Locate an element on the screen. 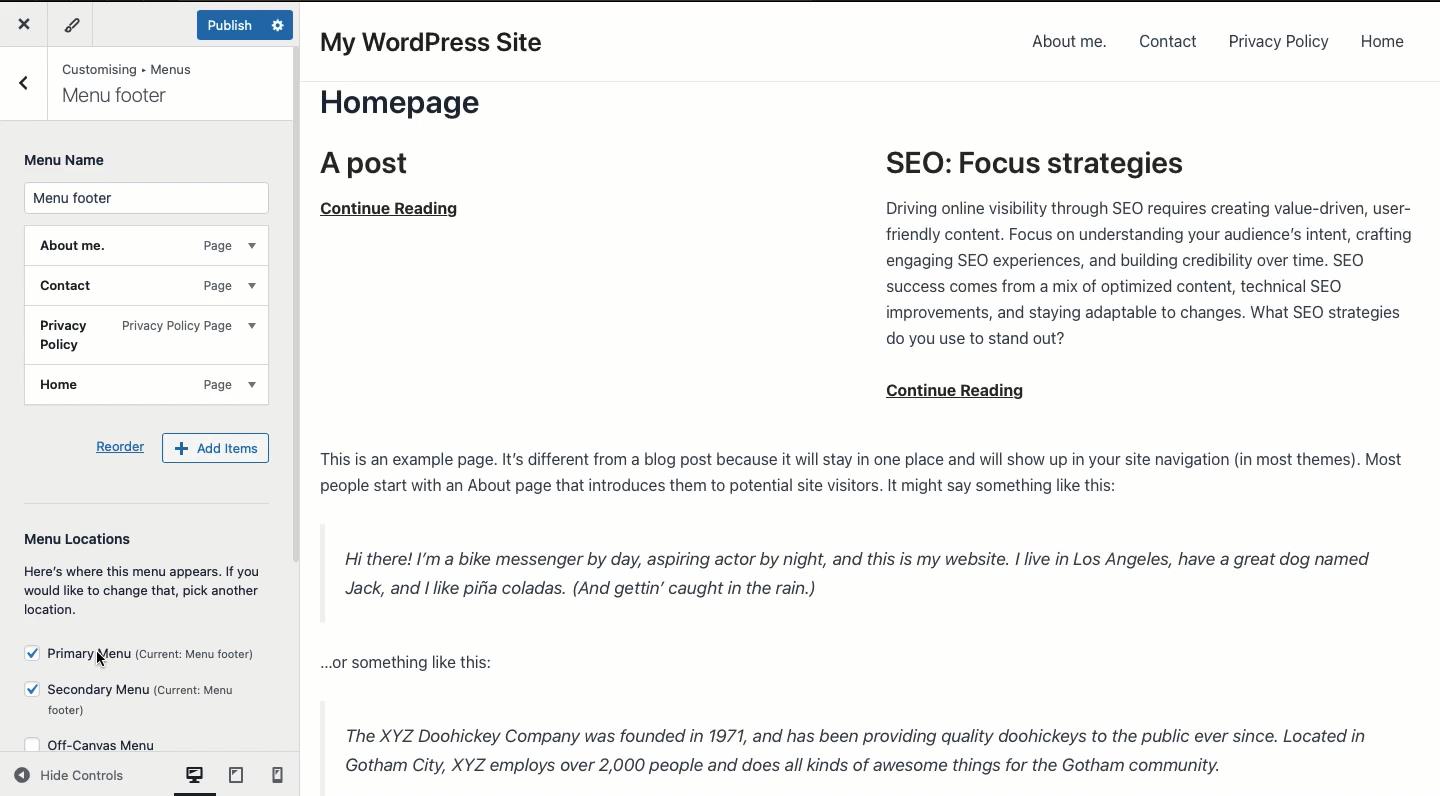 The image size is (1440, 796). Close is located at coordinates (23, 23).